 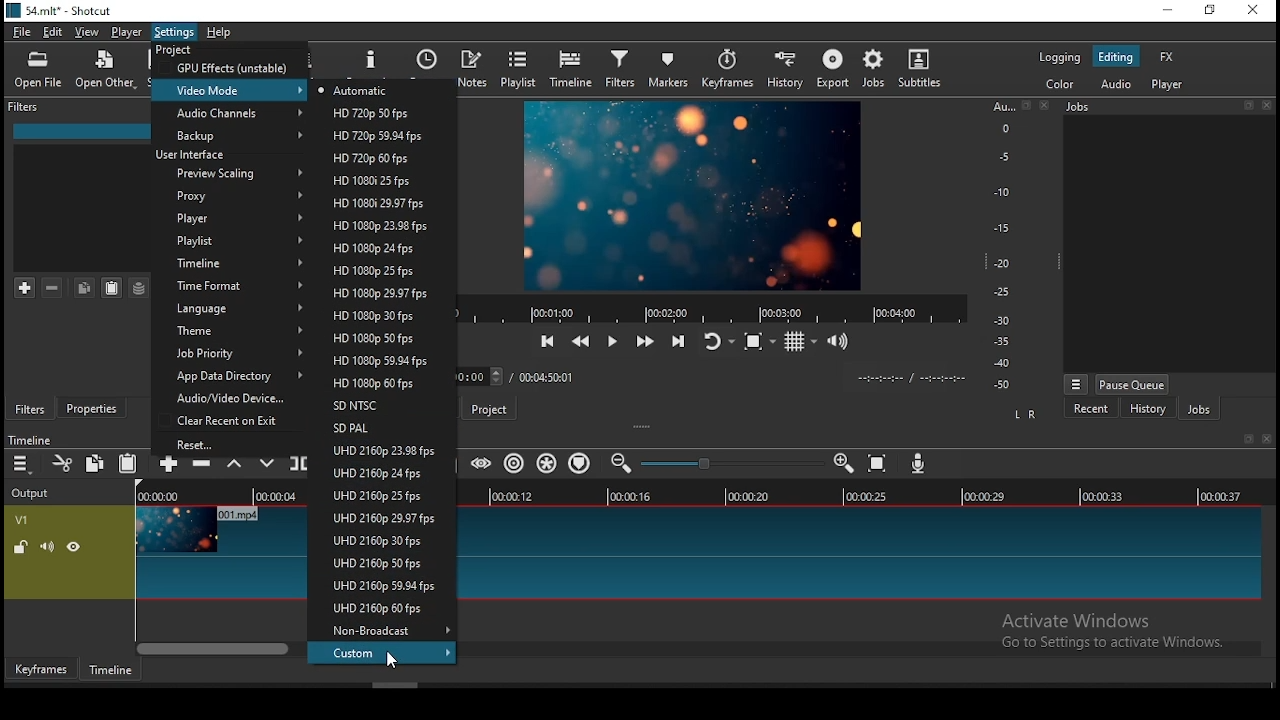 What do you see at coordinates (1077, 386) in the screenshot?
I see `jobs menu` at bounding box center [1077, 386].